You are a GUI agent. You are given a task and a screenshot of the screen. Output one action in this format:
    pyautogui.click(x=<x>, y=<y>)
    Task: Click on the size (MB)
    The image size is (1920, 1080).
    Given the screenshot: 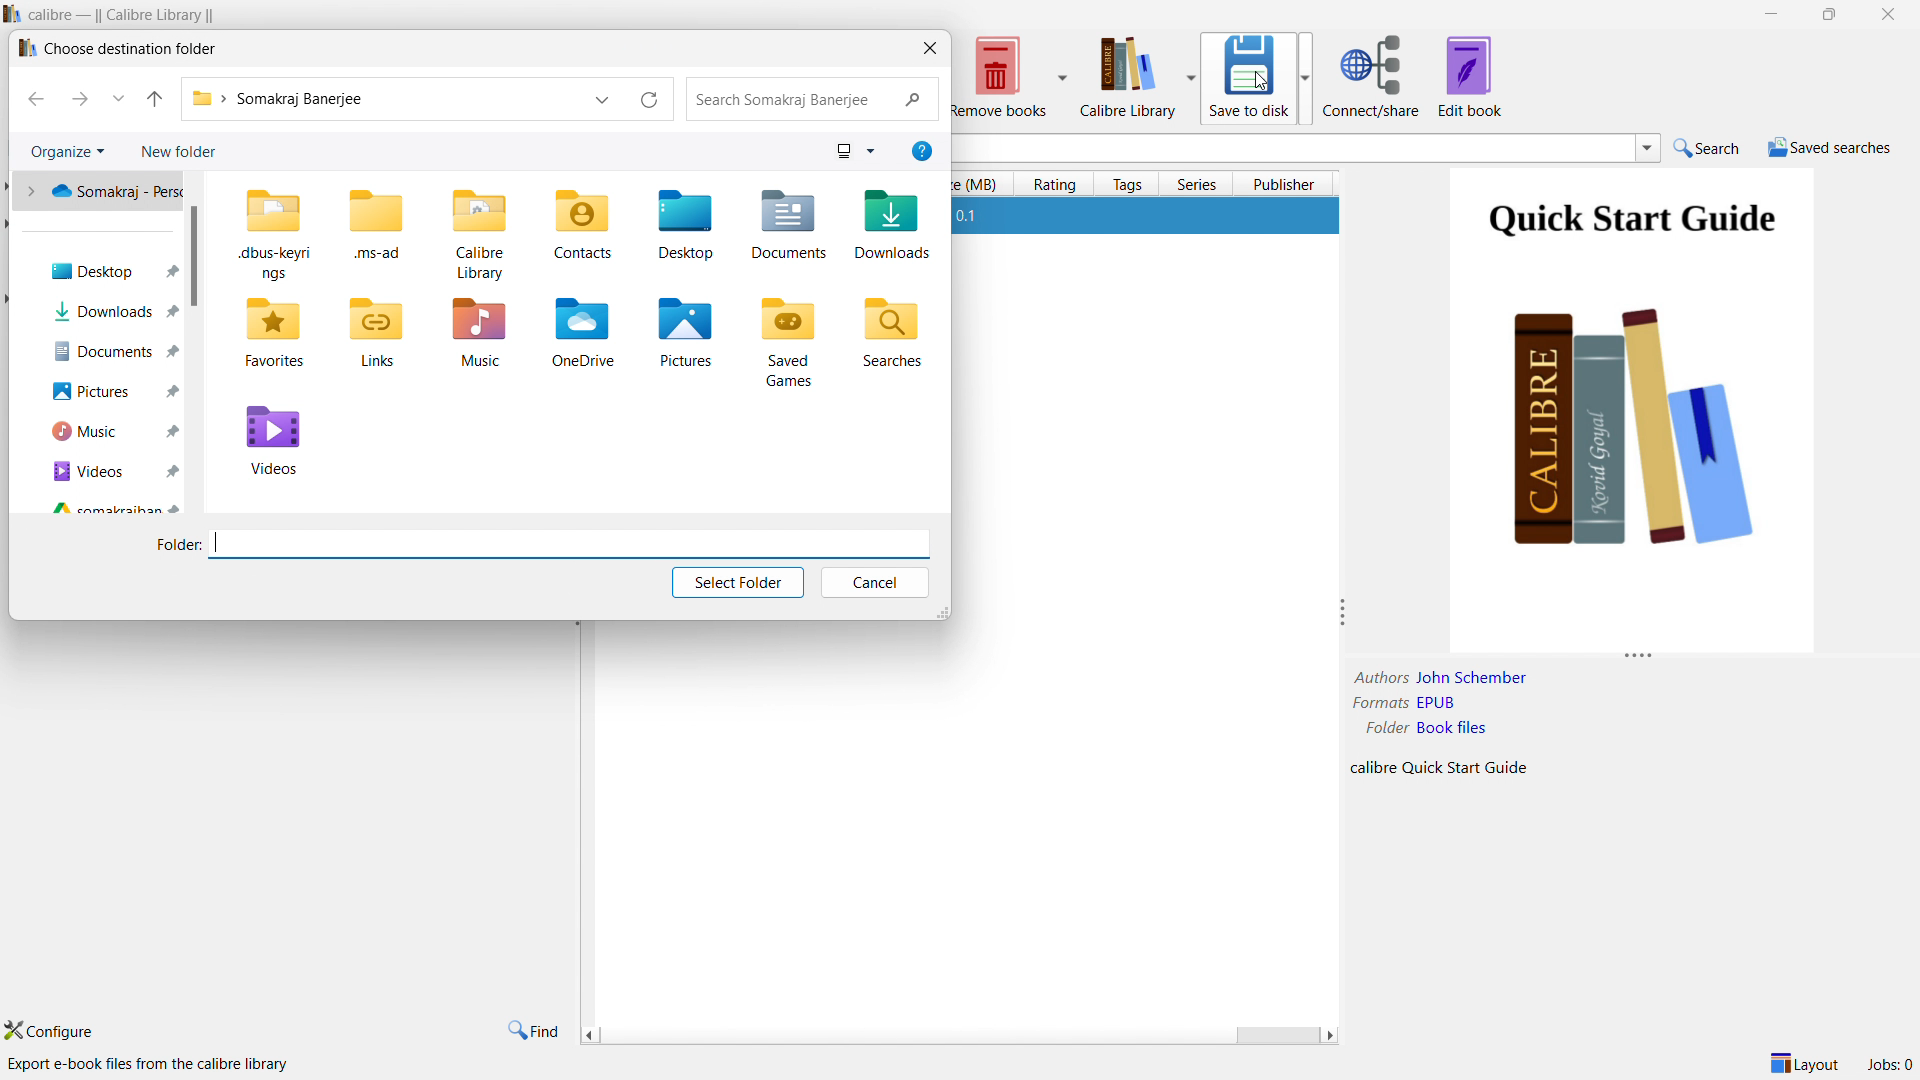 What is the action you would take?
    pyautogui.click(x=981, y=183)
    